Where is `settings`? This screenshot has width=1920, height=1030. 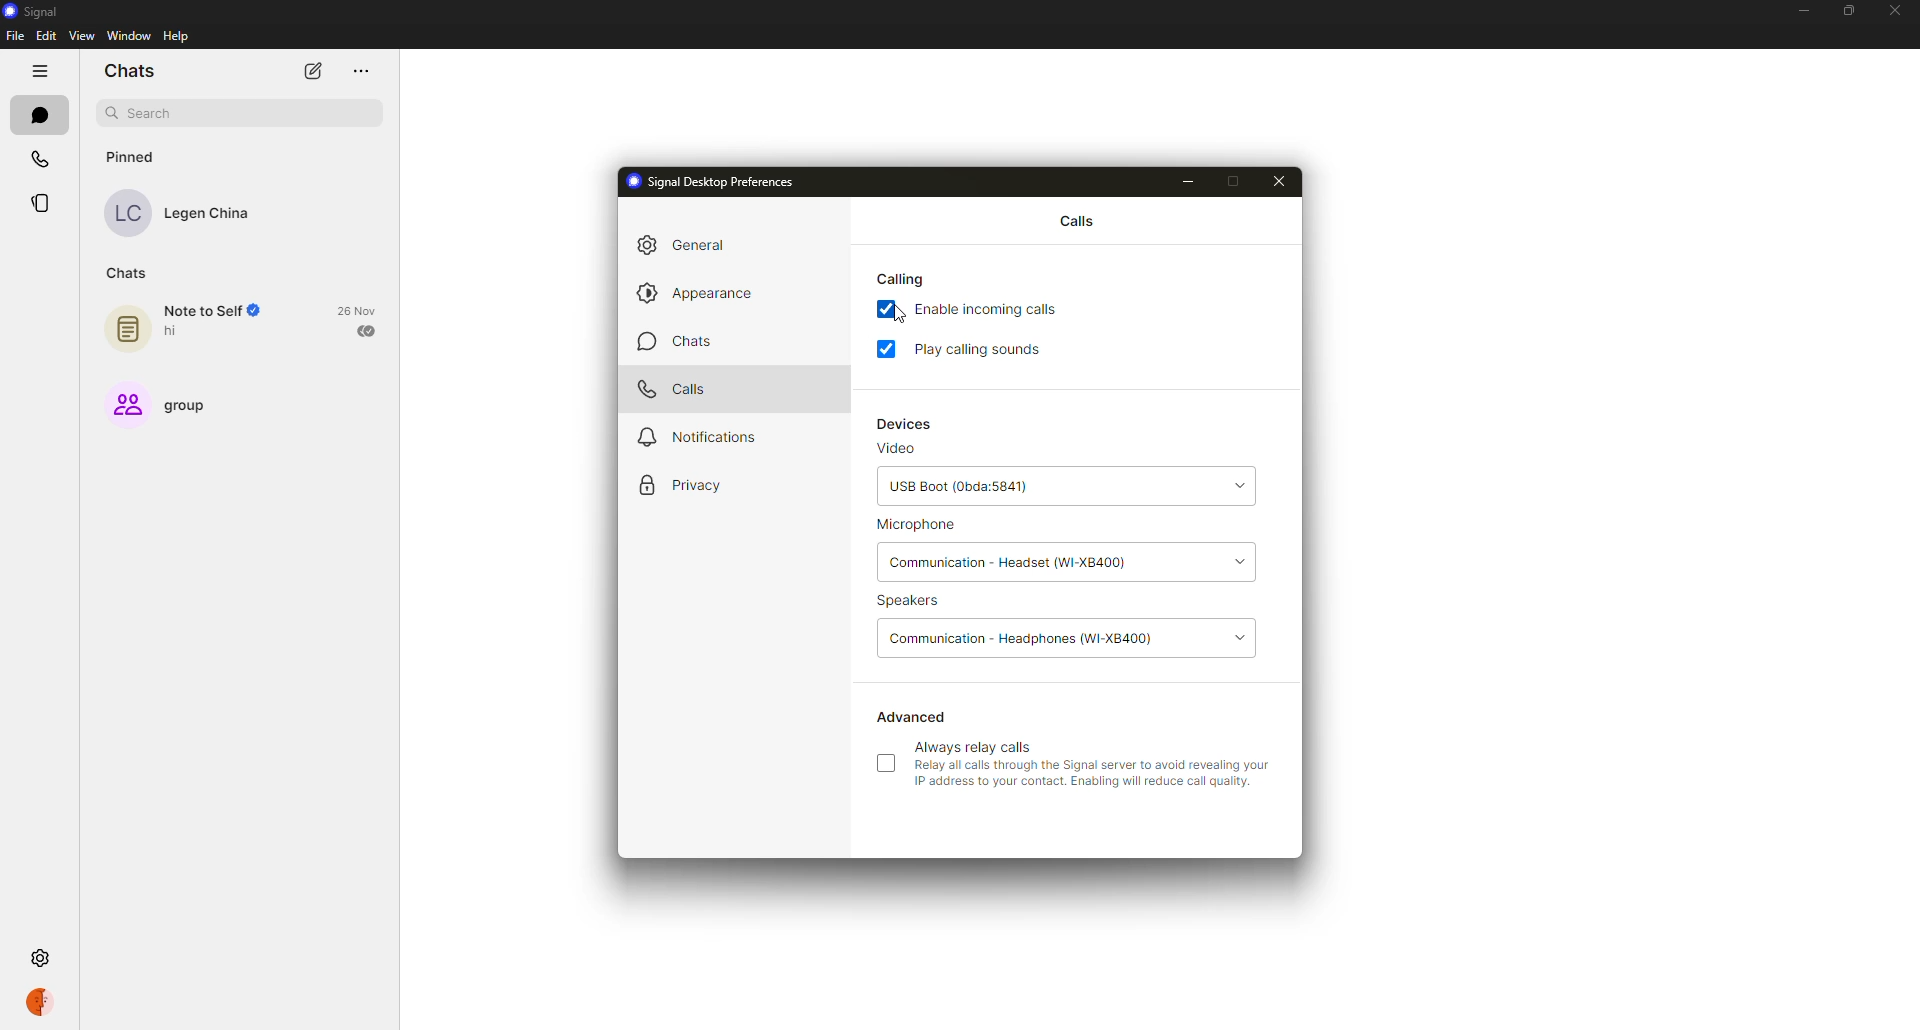
settings is located at coordinates (42, 958).